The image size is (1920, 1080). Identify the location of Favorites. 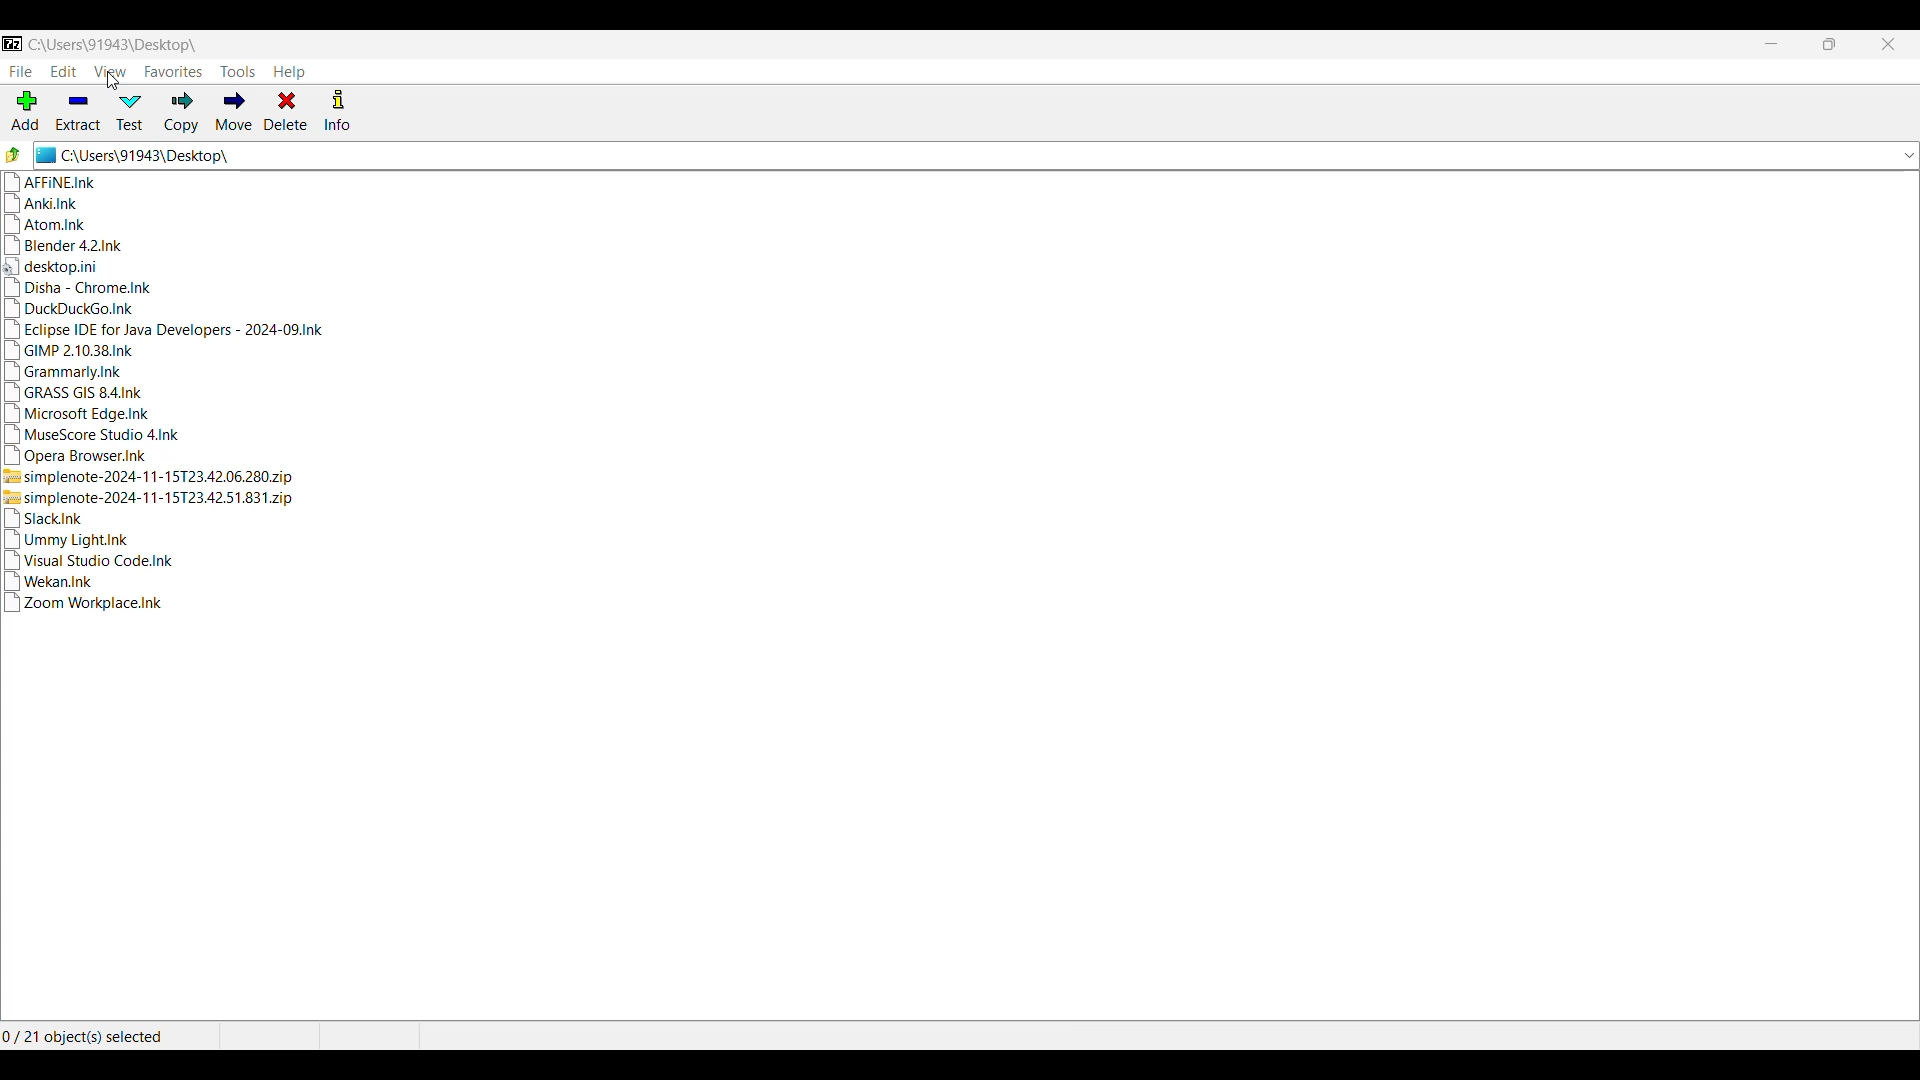
(174, 72).